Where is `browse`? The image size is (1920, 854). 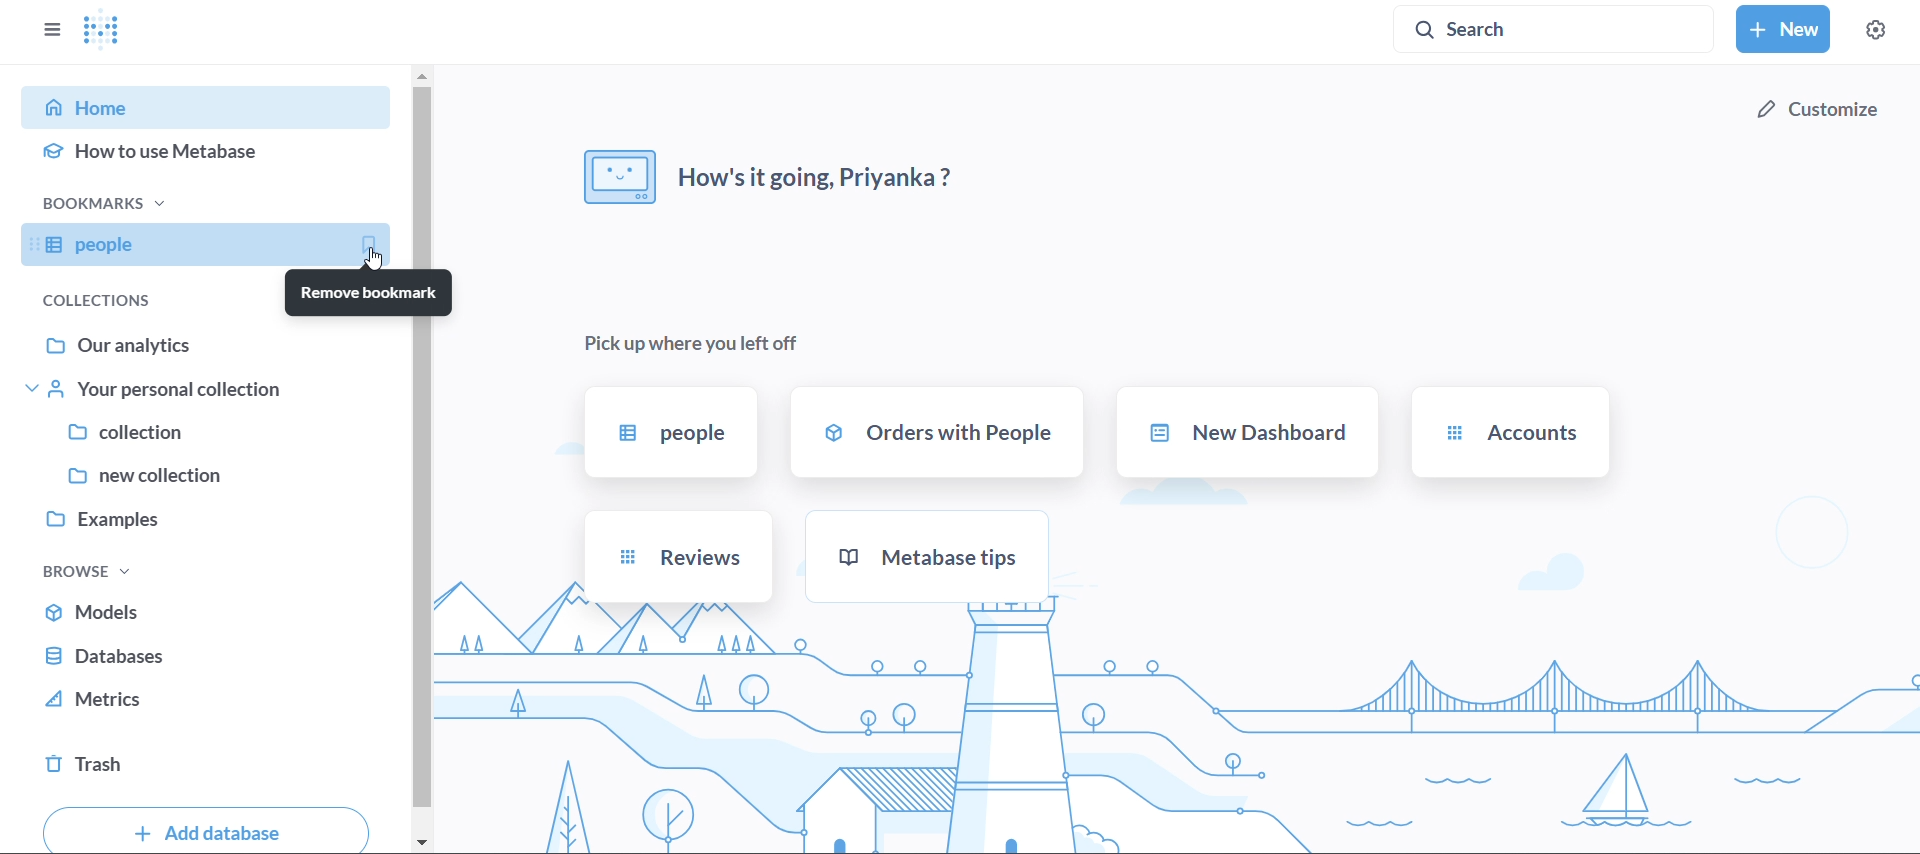 browse is located at coordinates (85, 569).